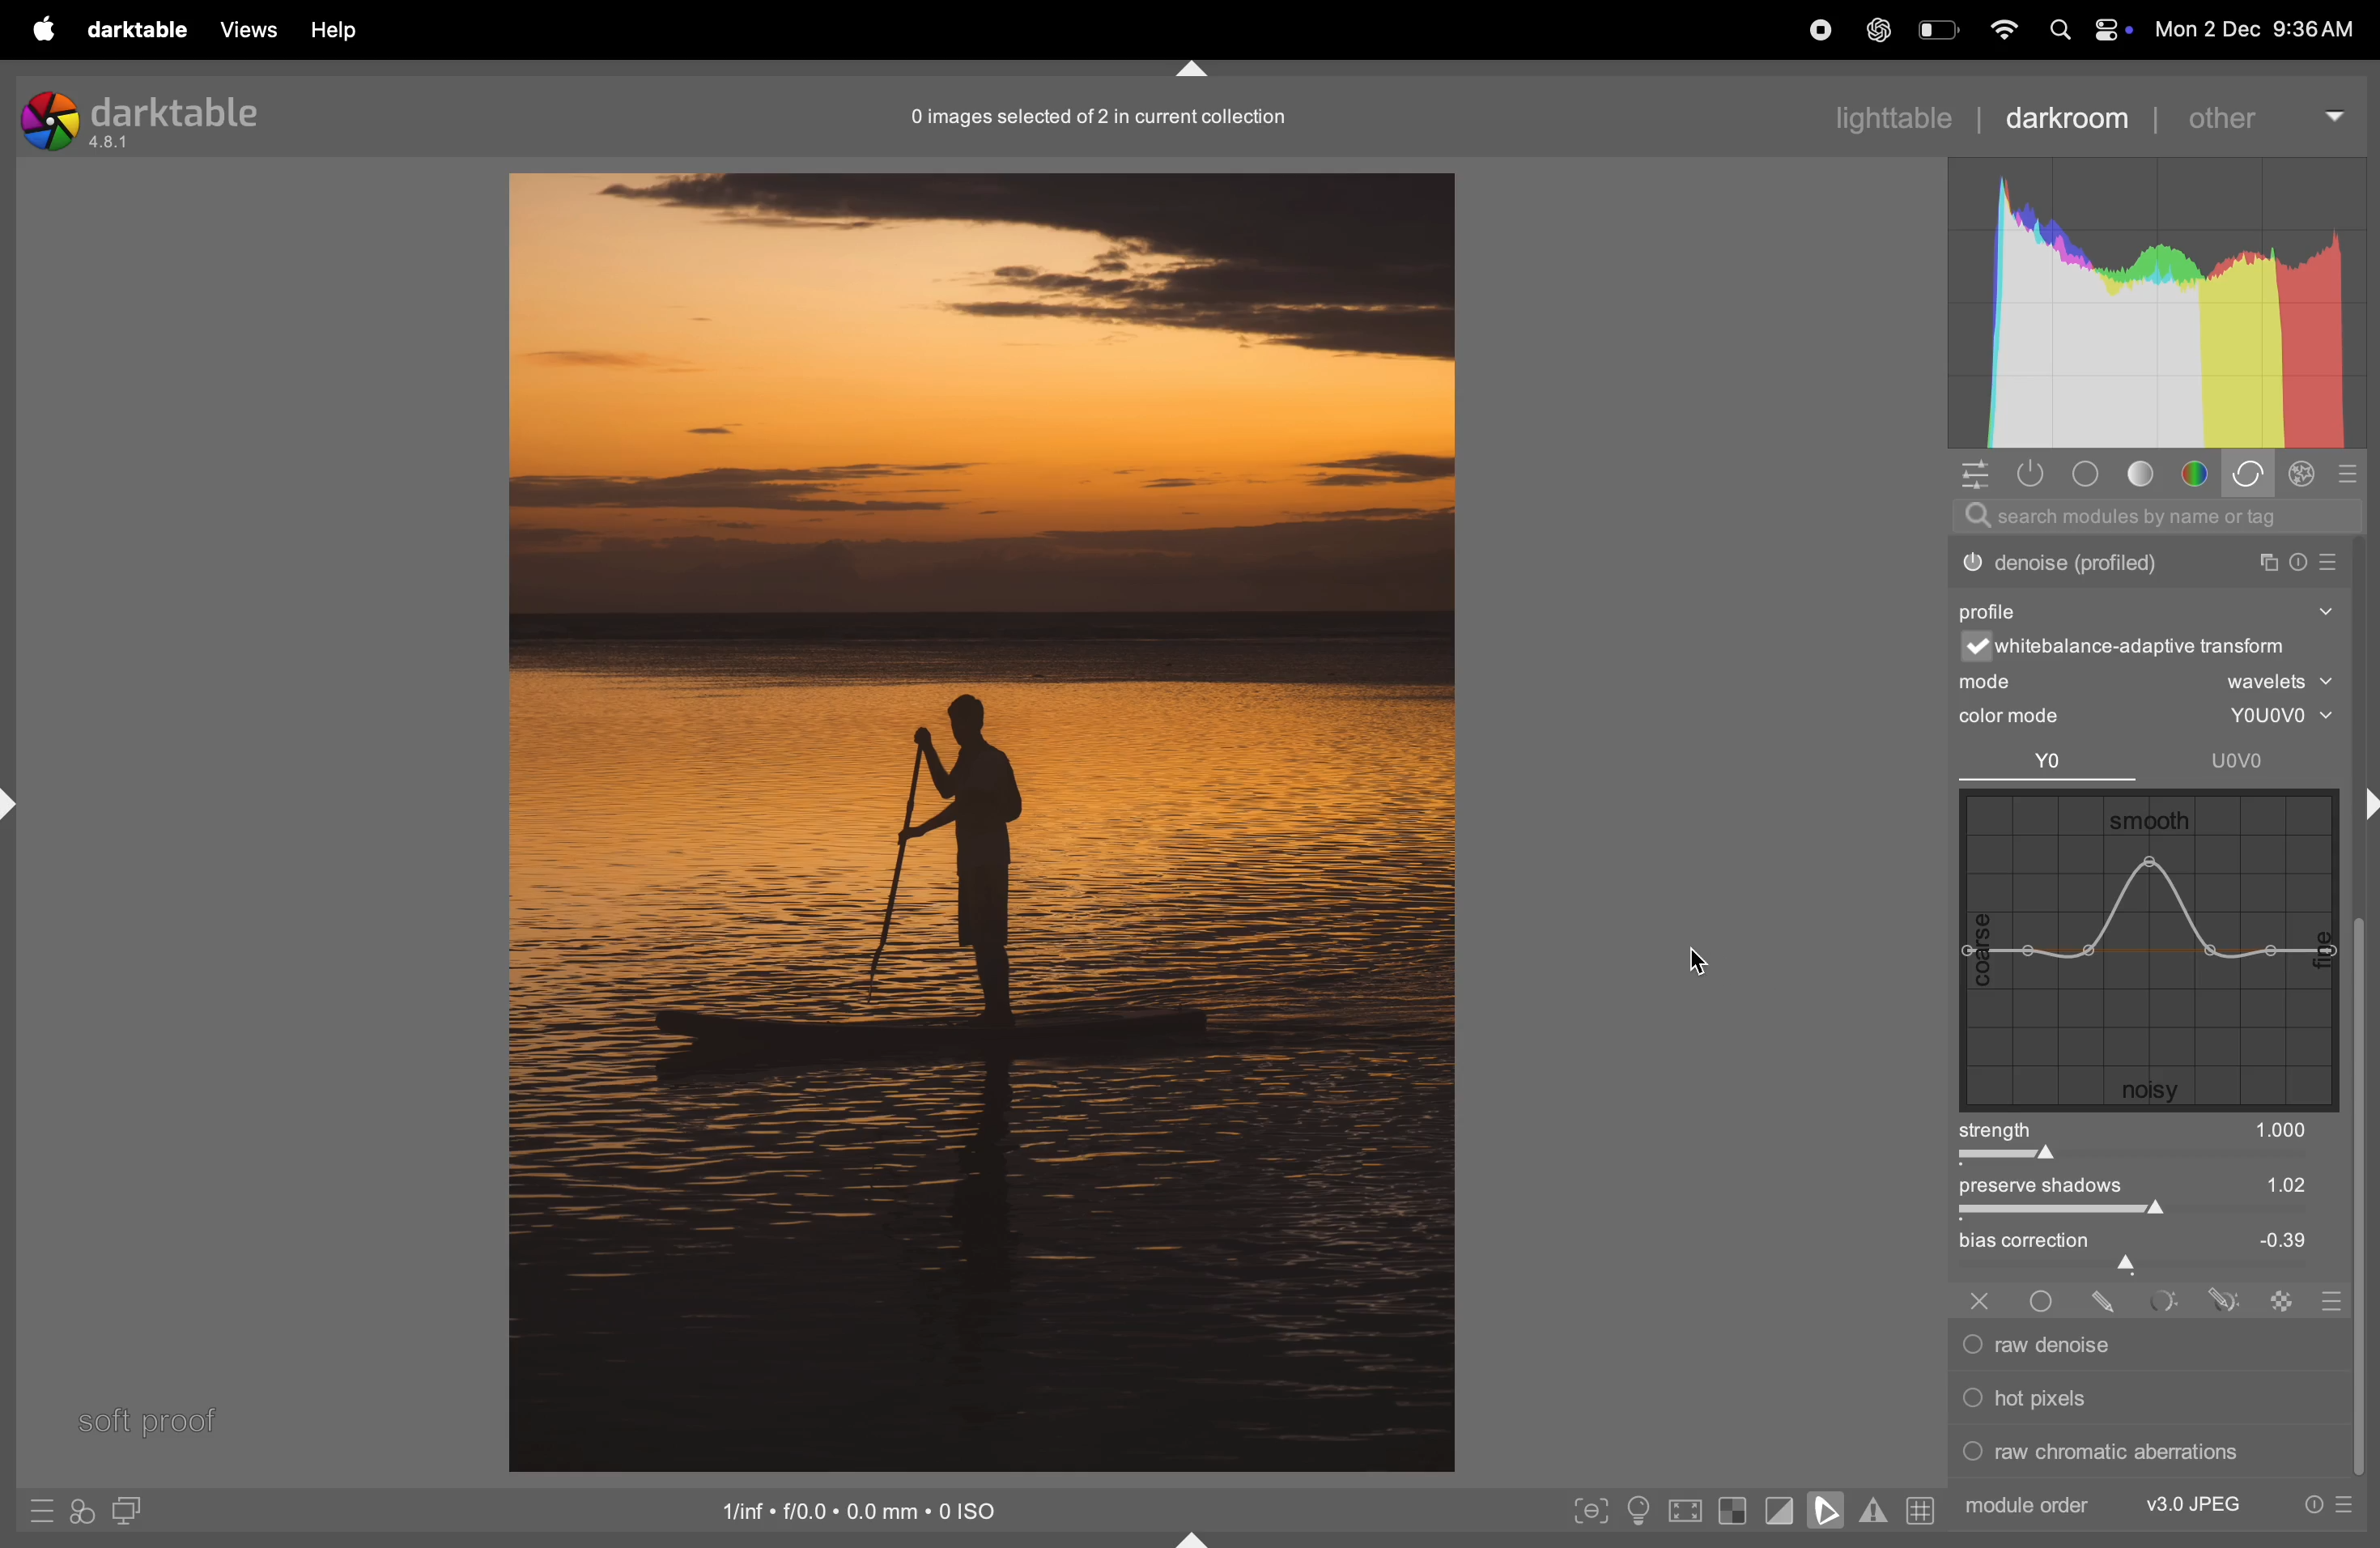  I want to click on help, so click(338, 29).